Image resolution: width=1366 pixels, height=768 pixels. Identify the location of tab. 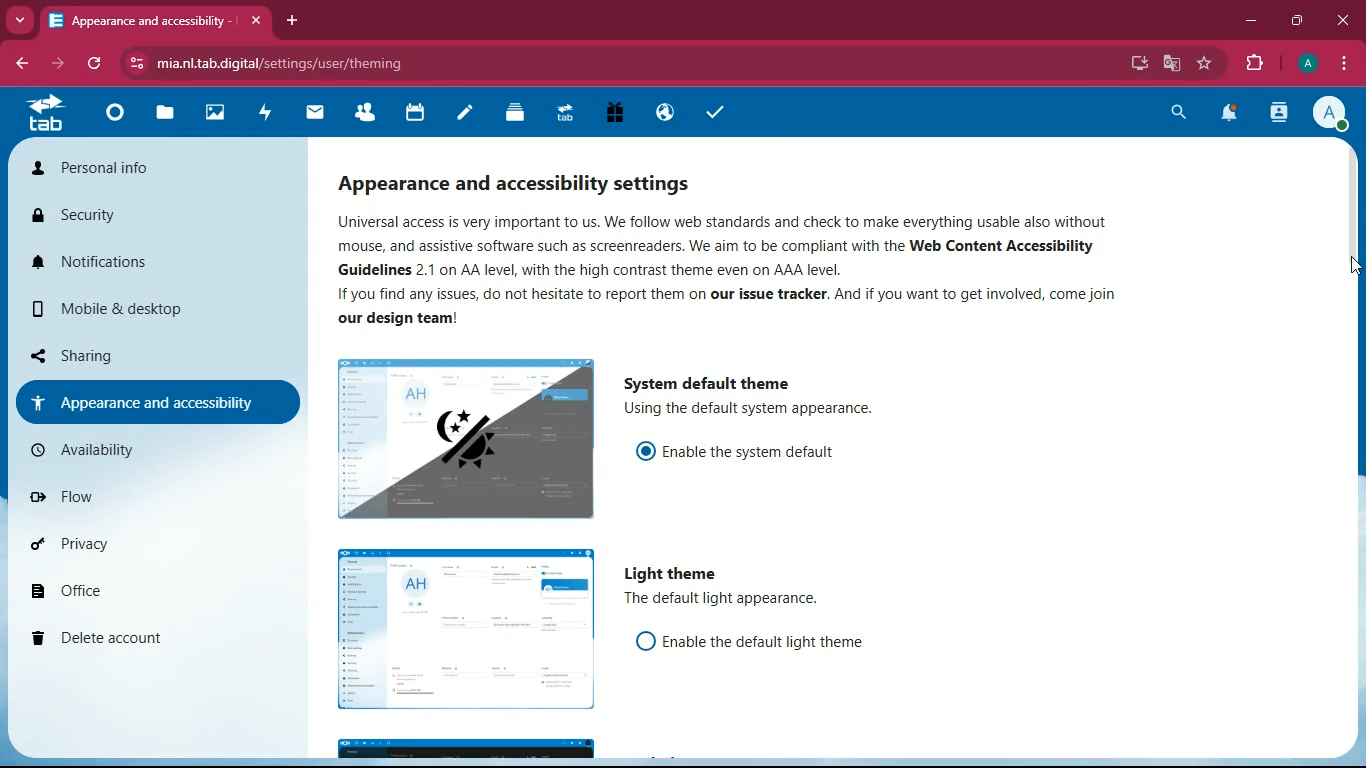
(561, 116).